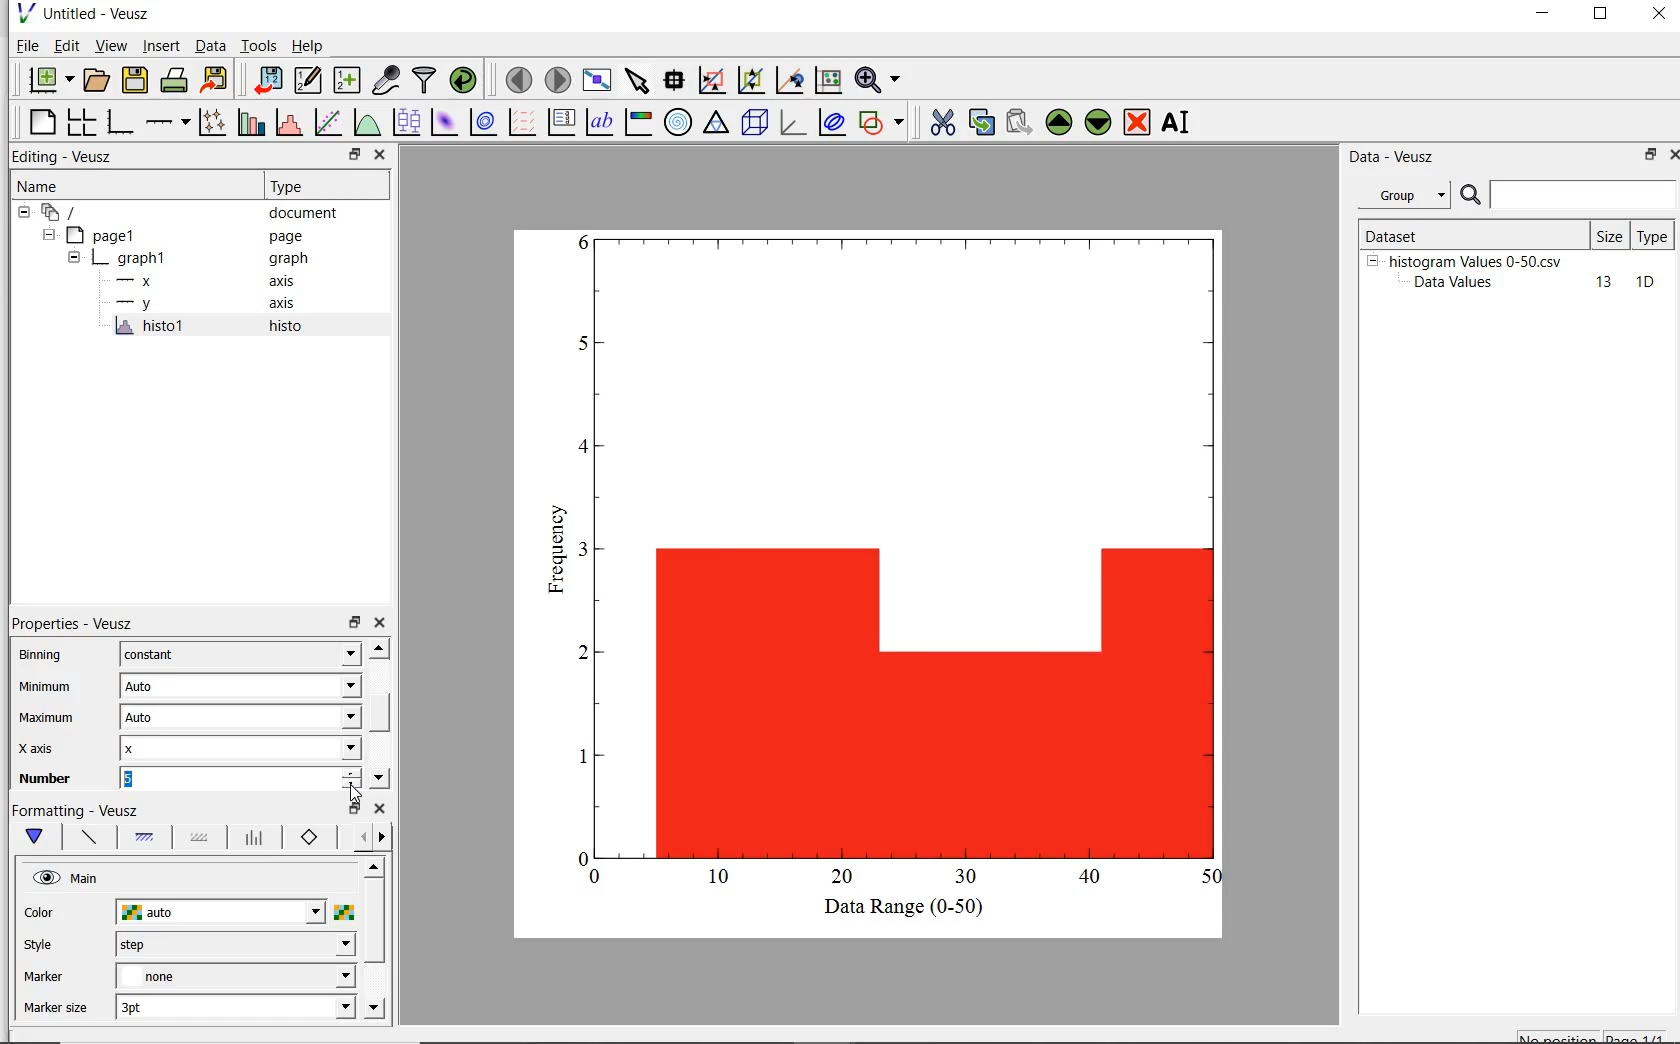 This screenshot has width=1680, height=1044. What do you see at coordinates (255, 838) in the screenshot?
I see `post line` at bounding box center [255, 838].